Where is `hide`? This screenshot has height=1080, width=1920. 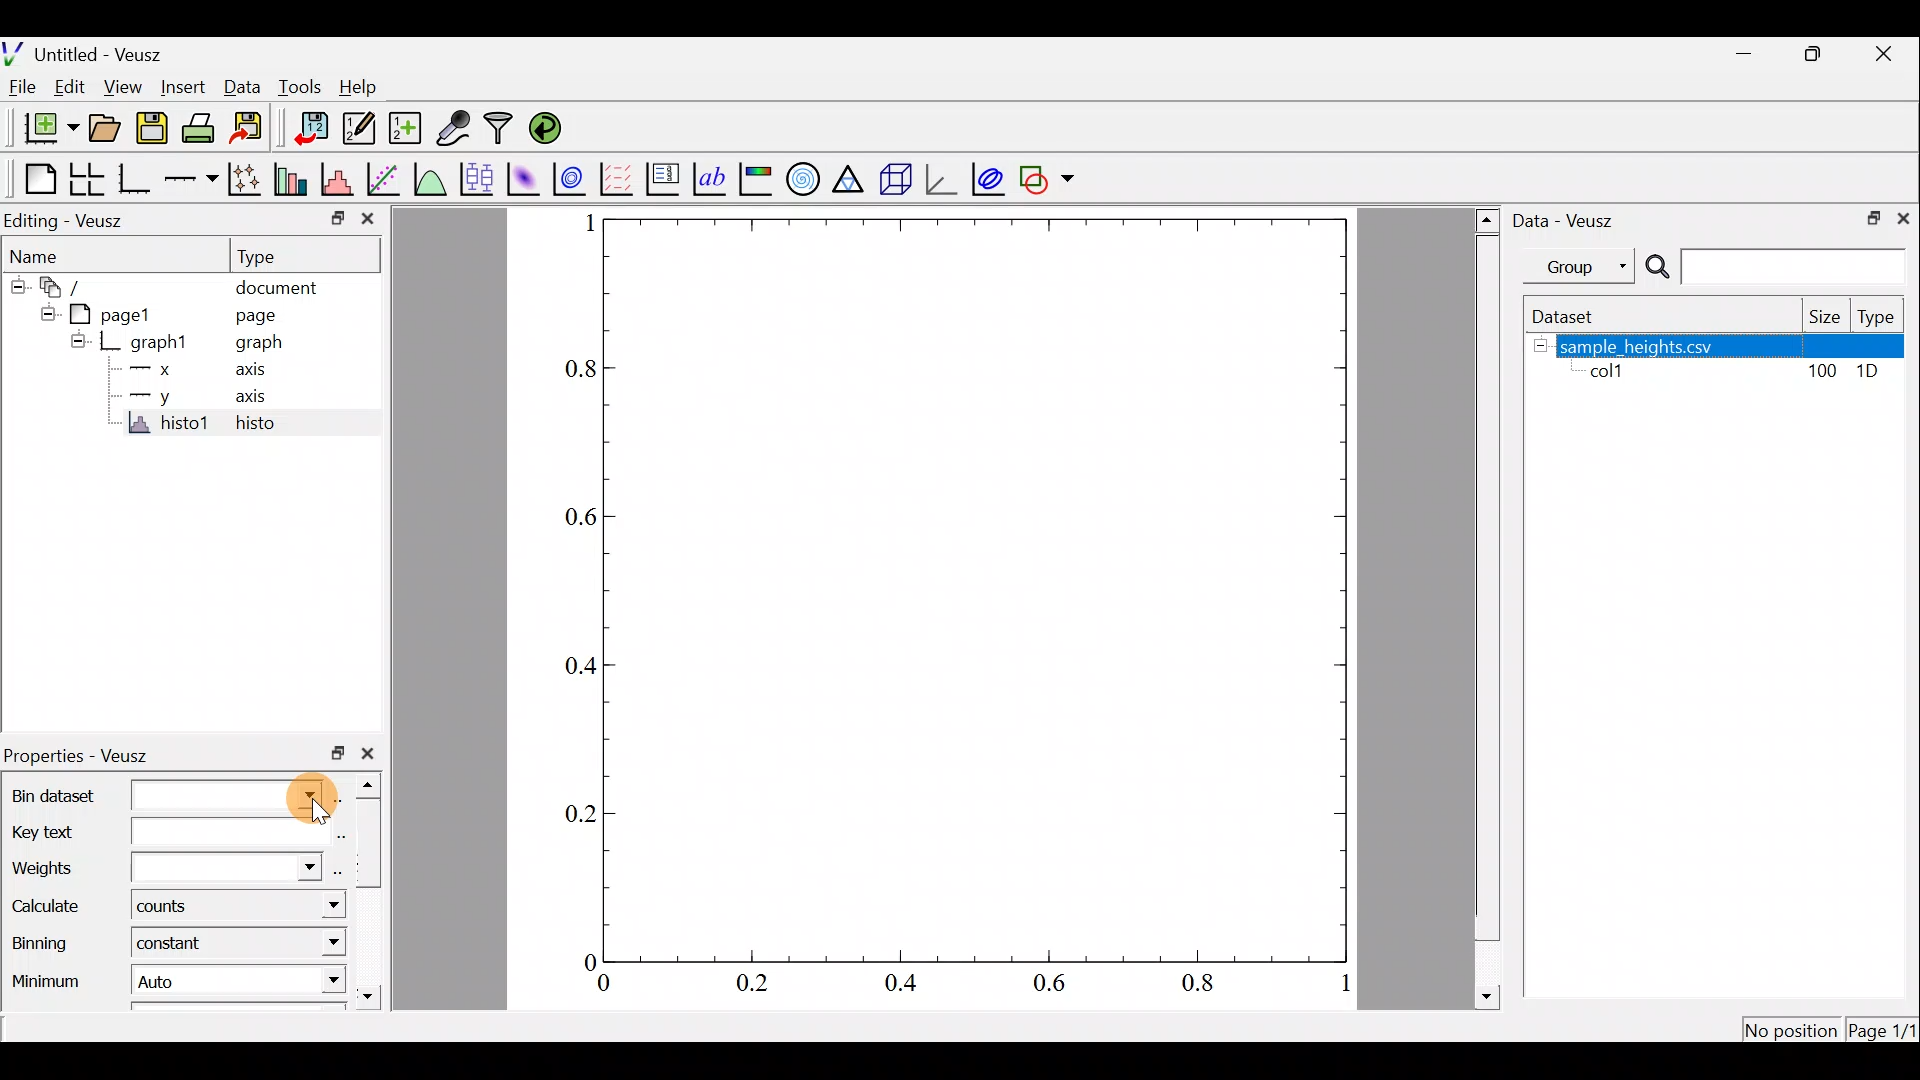 hide is located at coordinates (77, 340).